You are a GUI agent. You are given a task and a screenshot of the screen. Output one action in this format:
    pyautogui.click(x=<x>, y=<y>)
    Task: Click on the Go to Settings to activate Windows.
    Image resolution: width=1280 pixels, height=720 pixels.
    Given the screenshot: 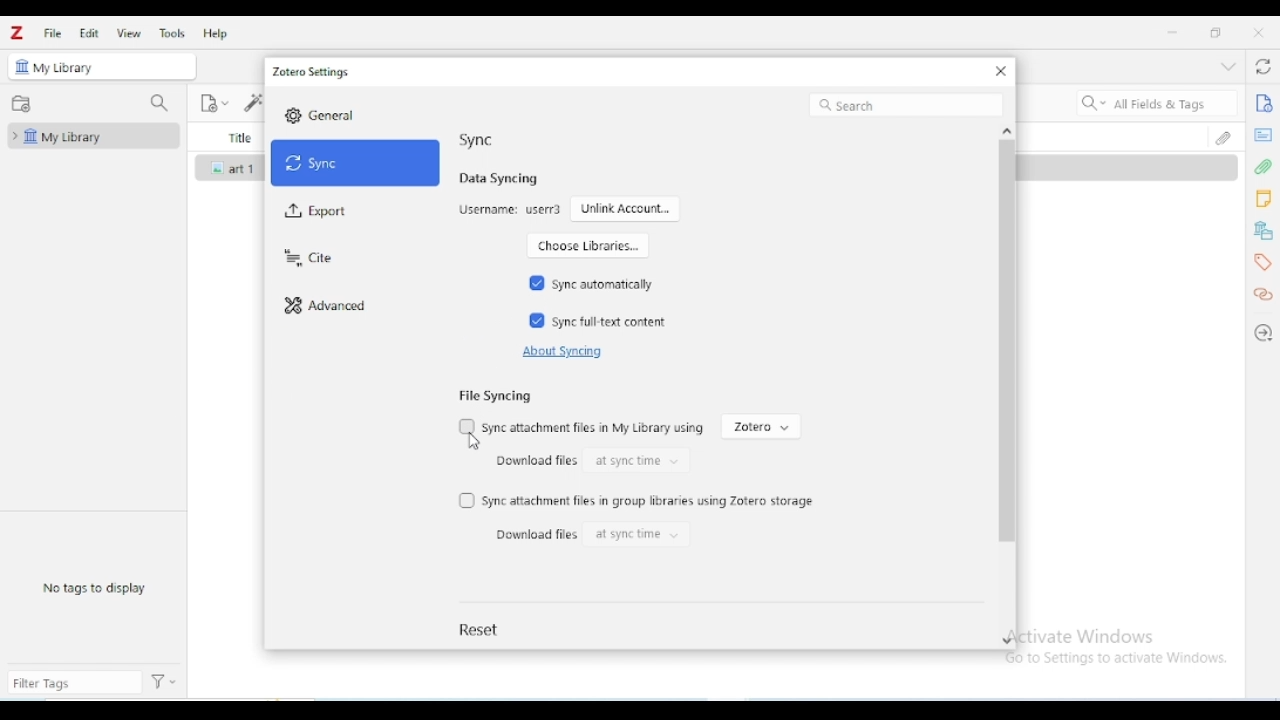 What is the action you would take?
    pyautogui.click(x=1120, y=658)
    